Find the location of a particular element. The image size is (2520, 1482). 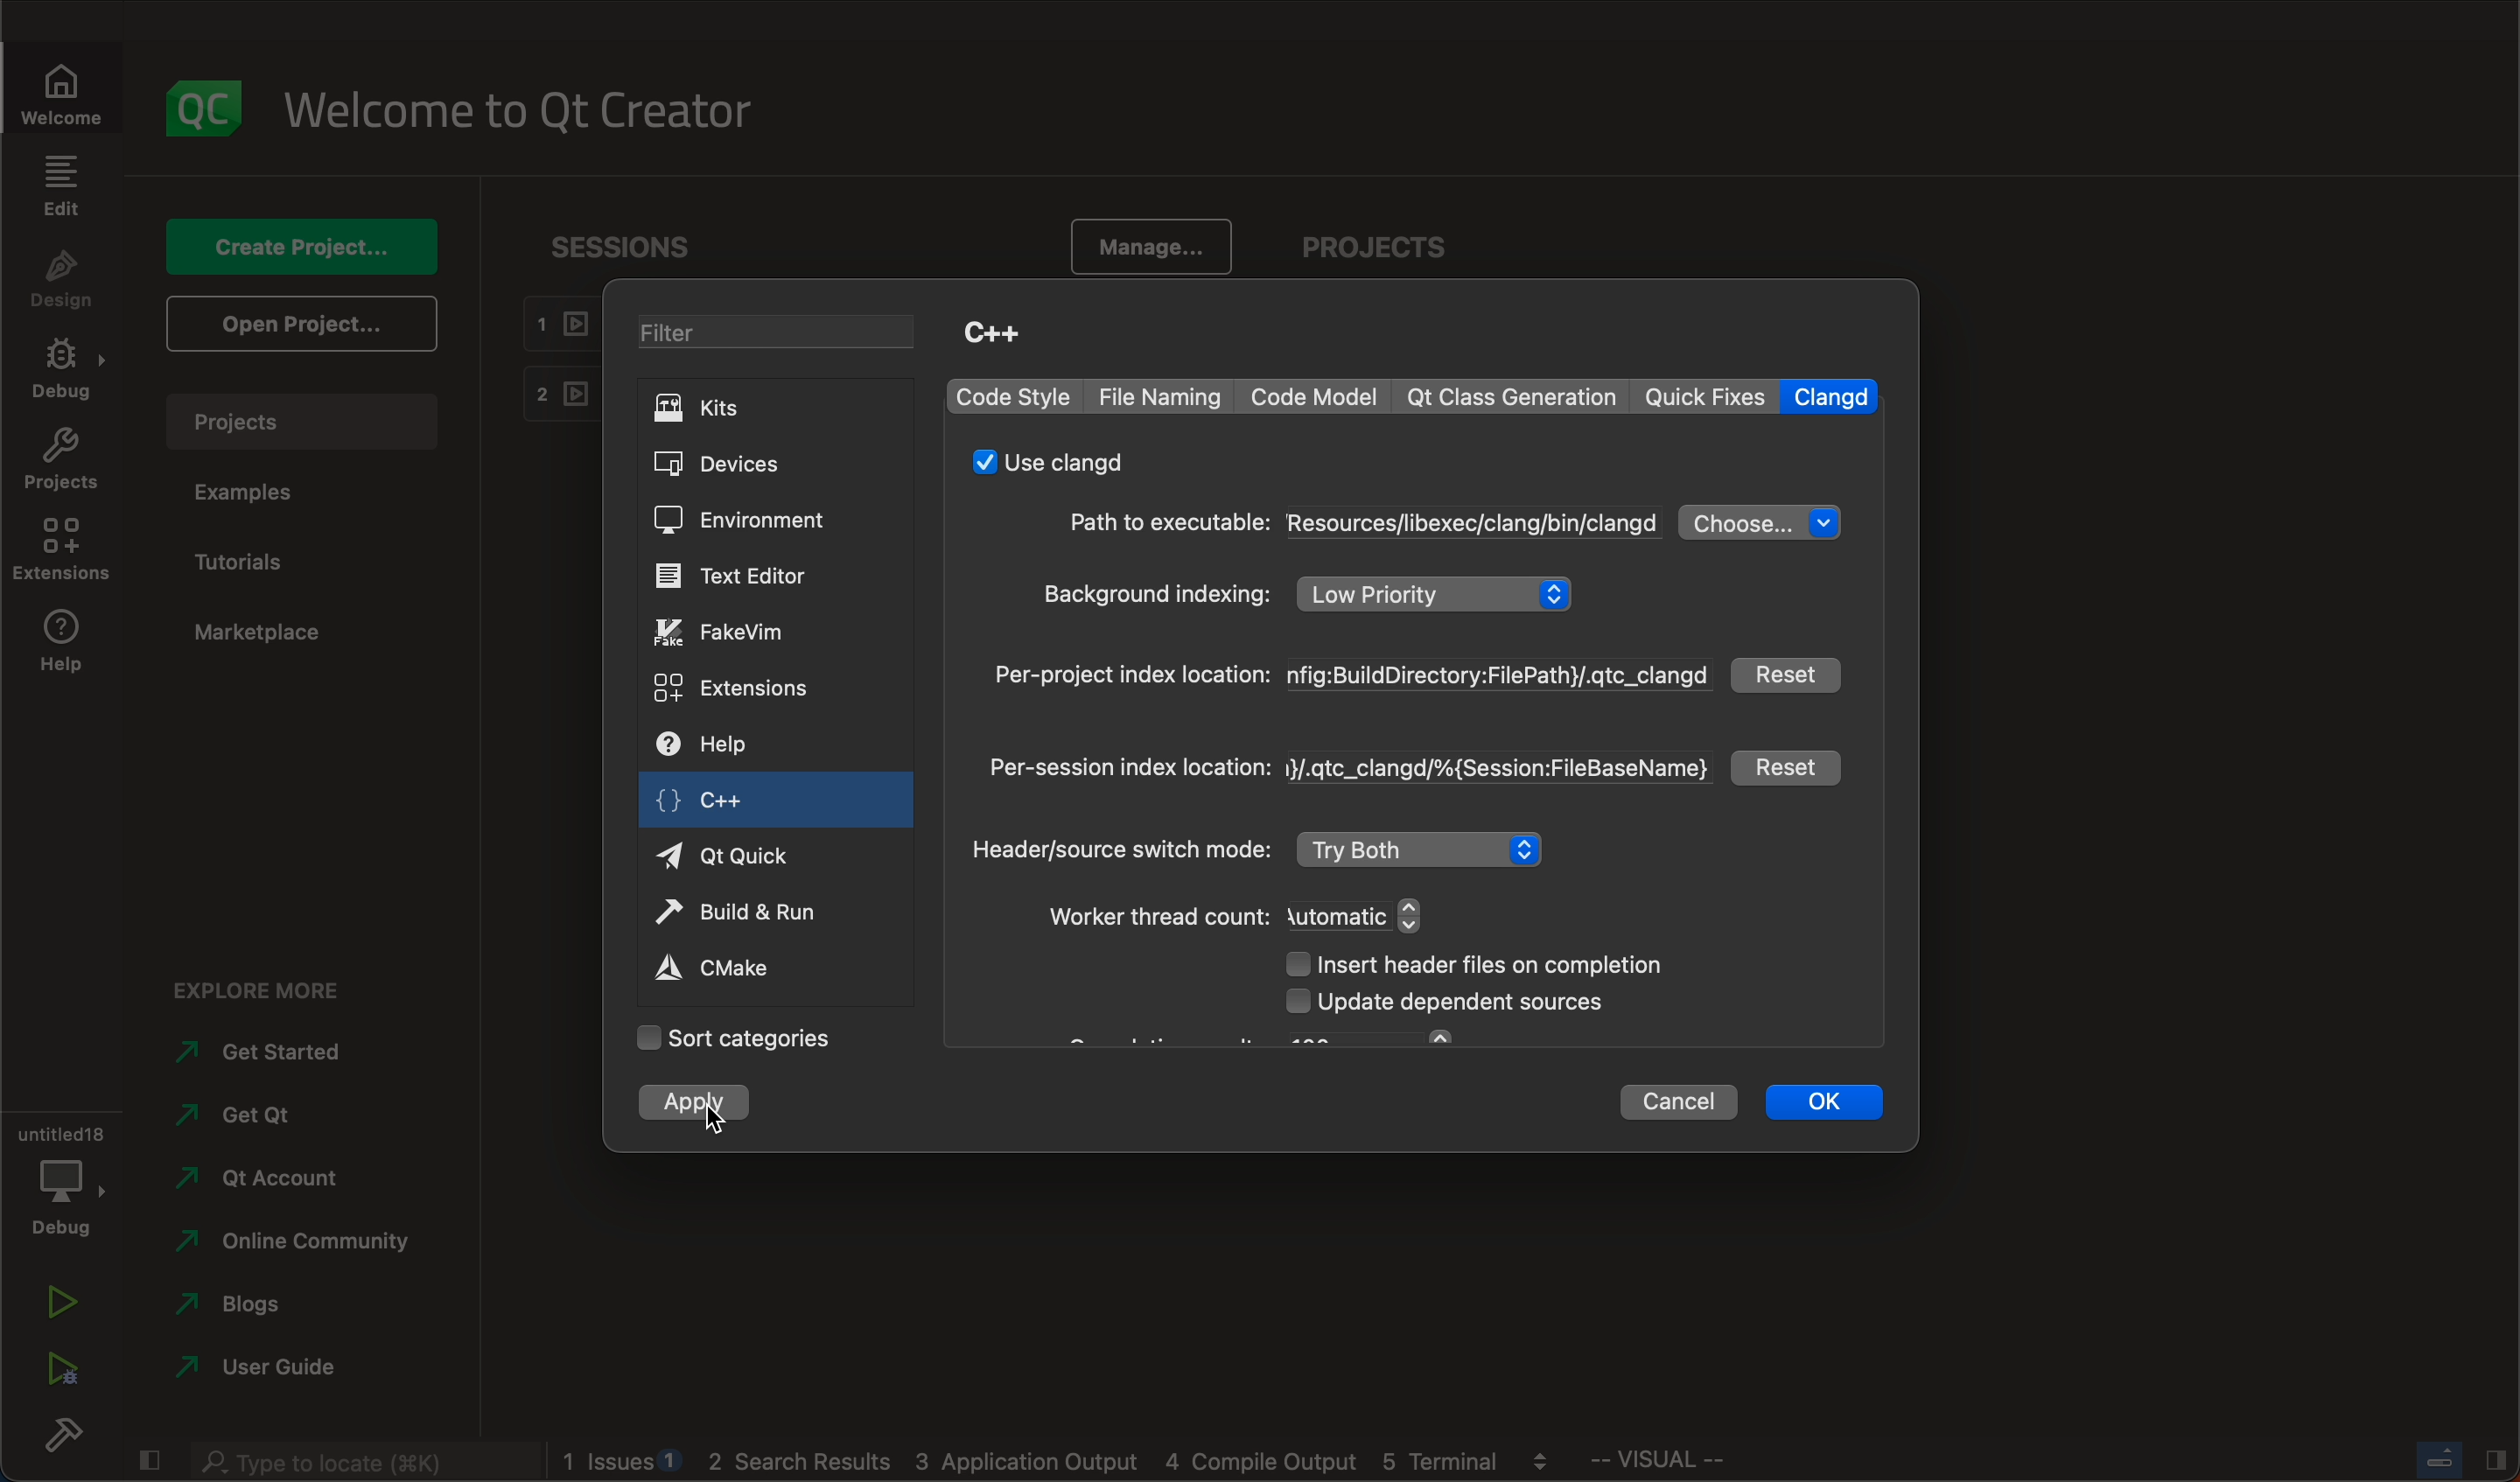

ok is located at coordinates (1840, 1101).